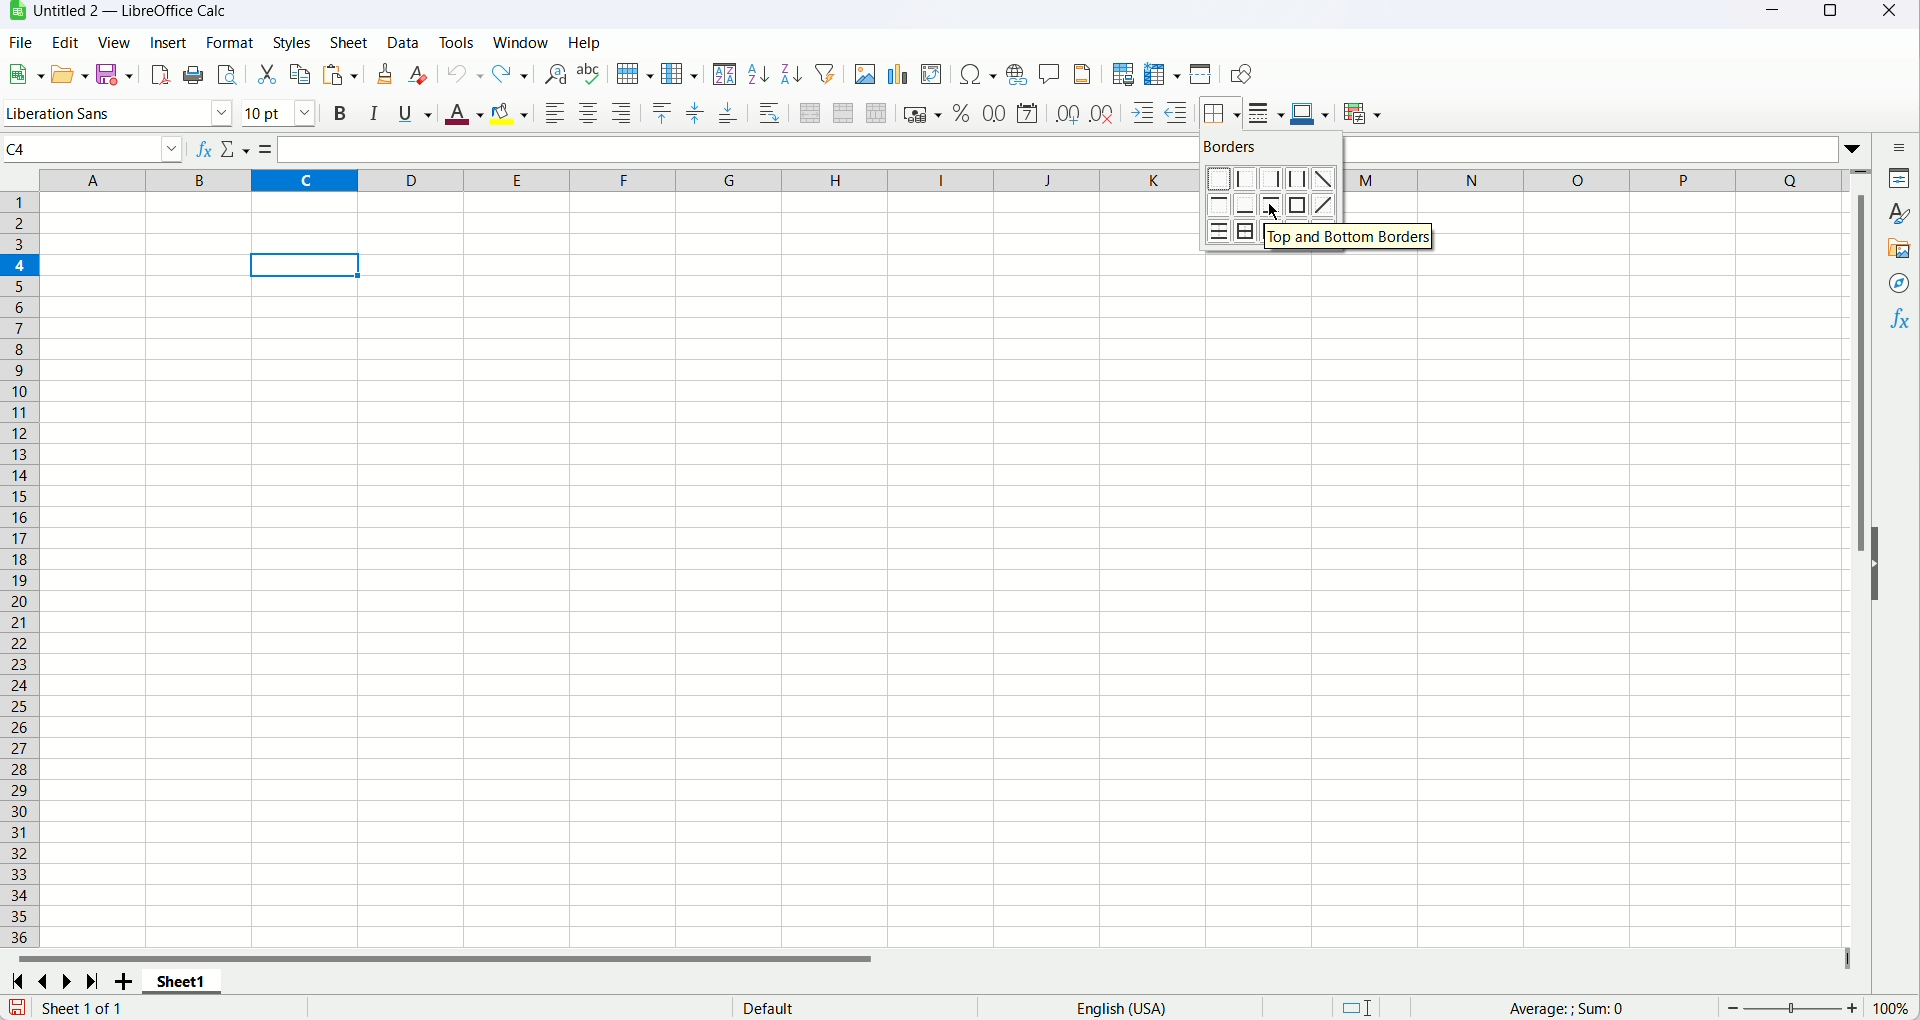 This screenshot has width=1920, height=1020. I want to click on Name box, so click(95, 149).